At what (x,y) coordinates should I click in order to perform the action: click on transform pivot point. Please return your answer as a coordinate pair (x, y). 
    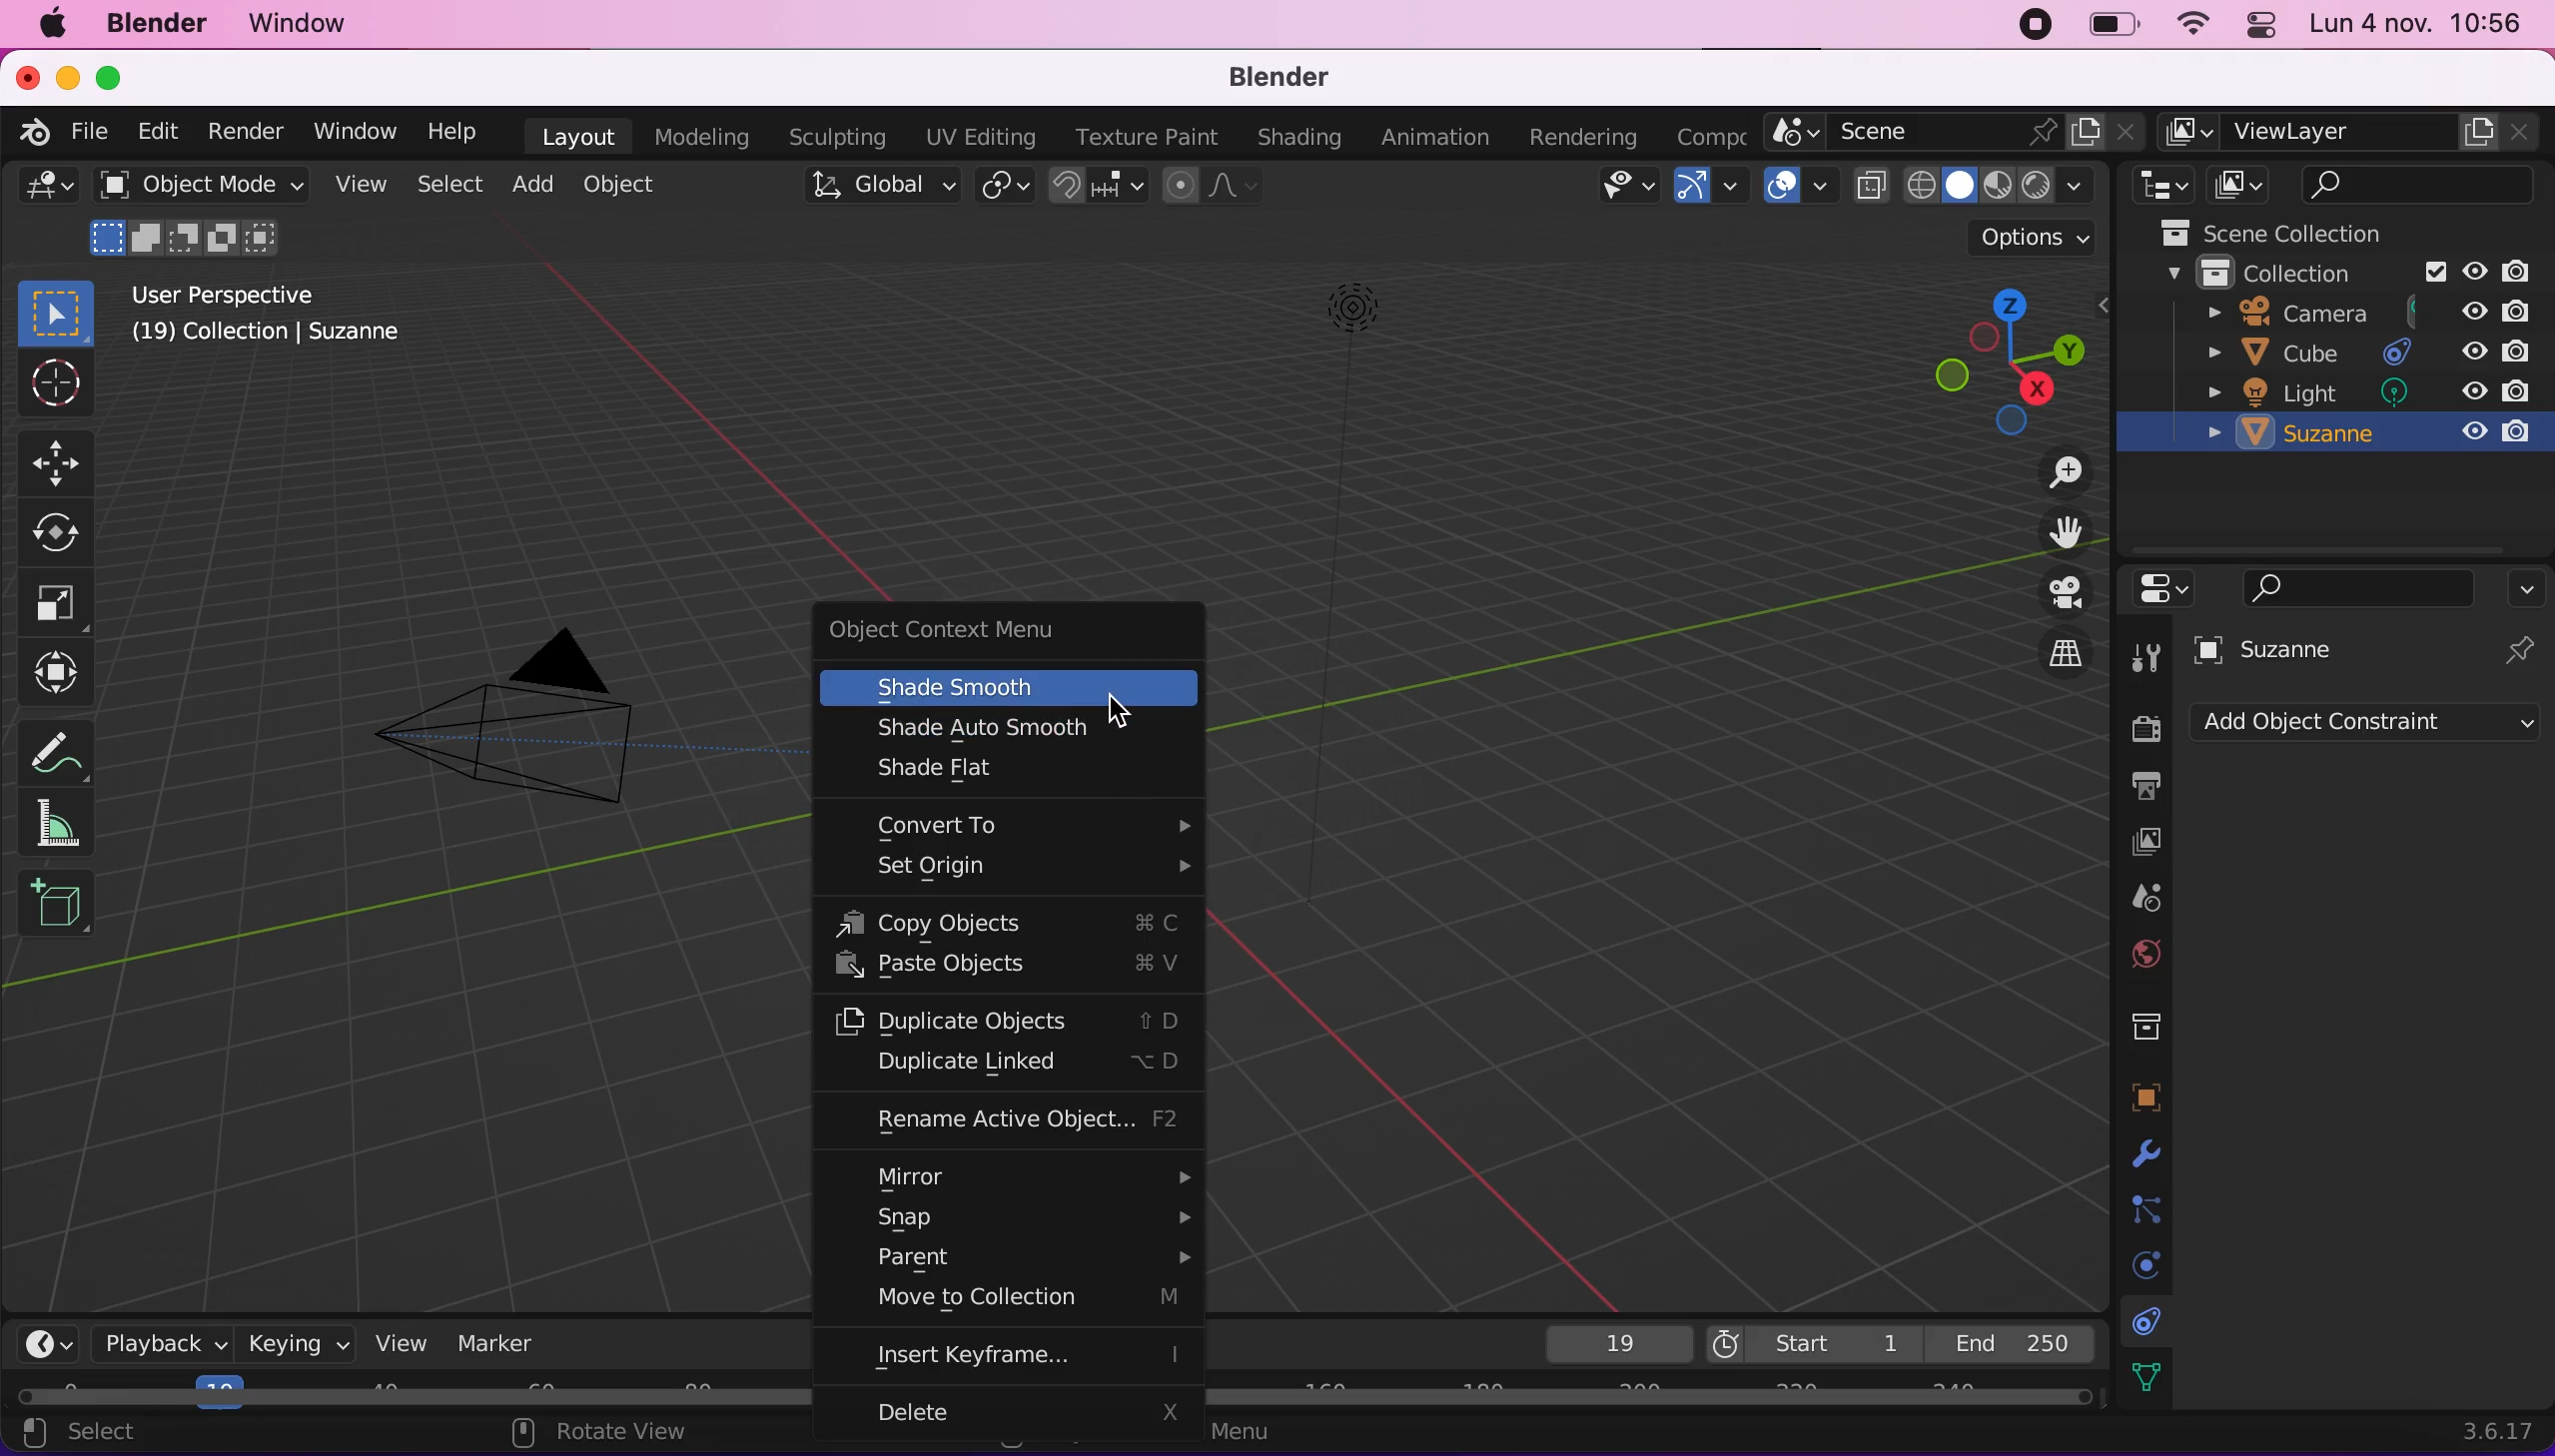
    Looking at the image, I should click on (1001, 184).